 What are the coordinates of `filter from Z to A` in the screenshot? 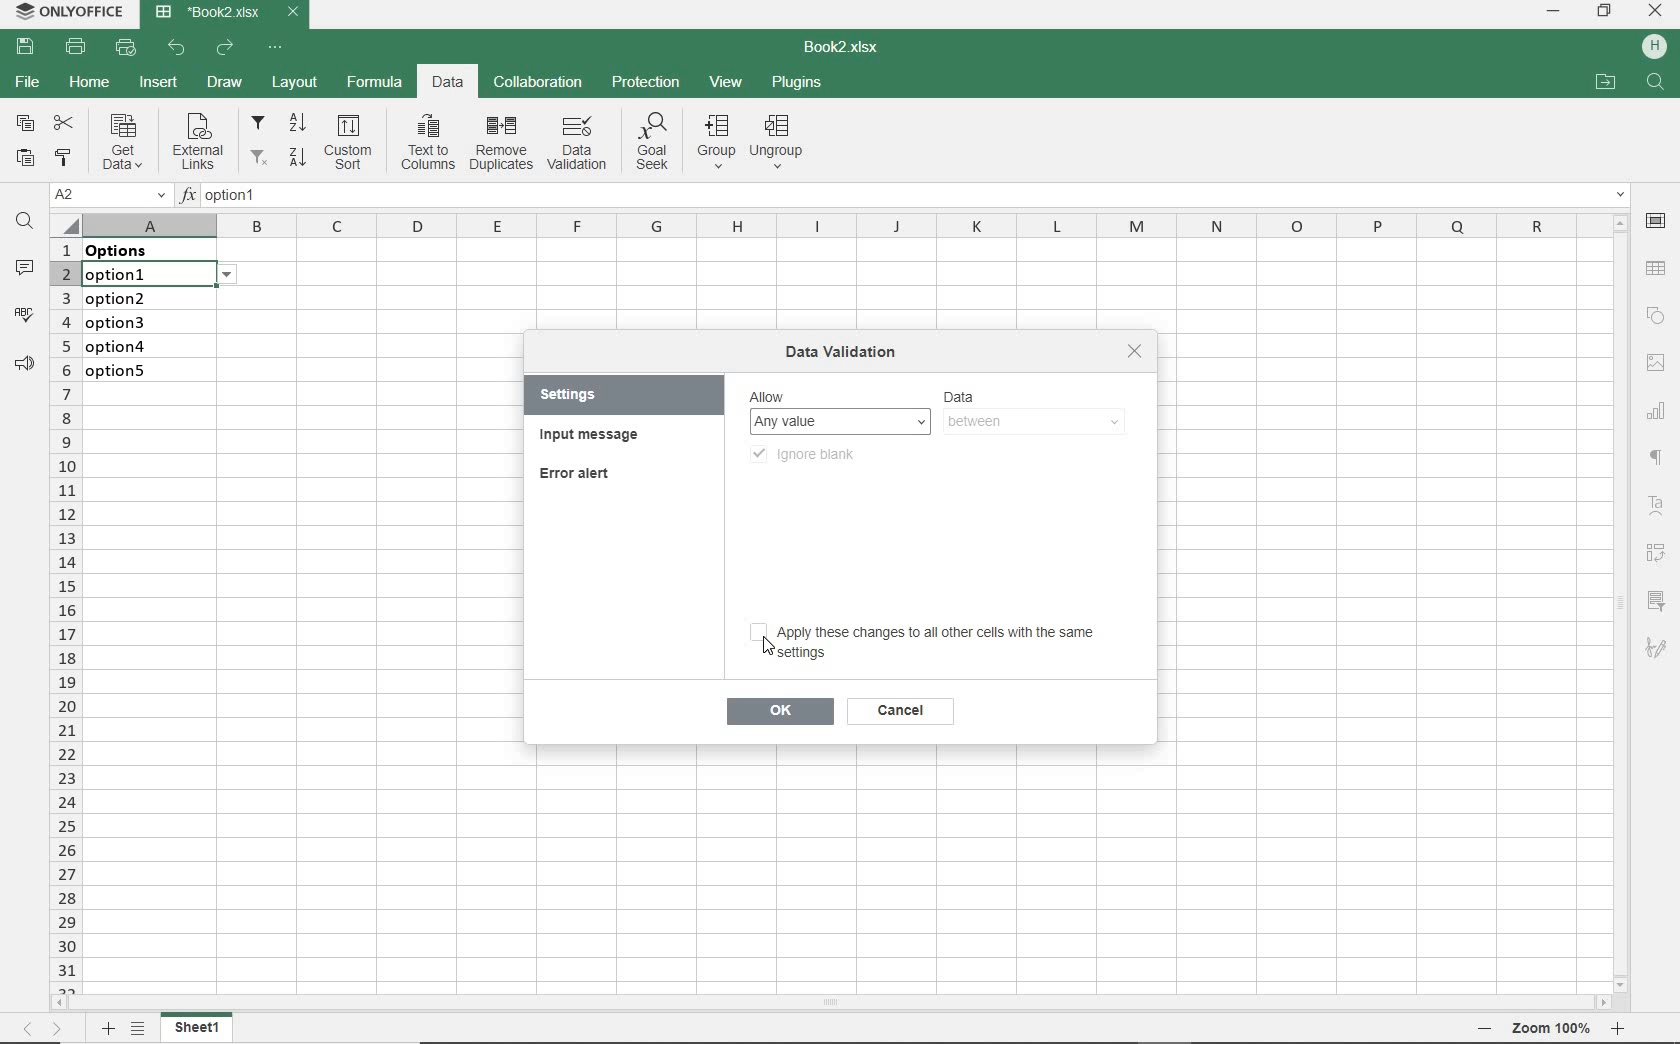 It's located at (279, 155).